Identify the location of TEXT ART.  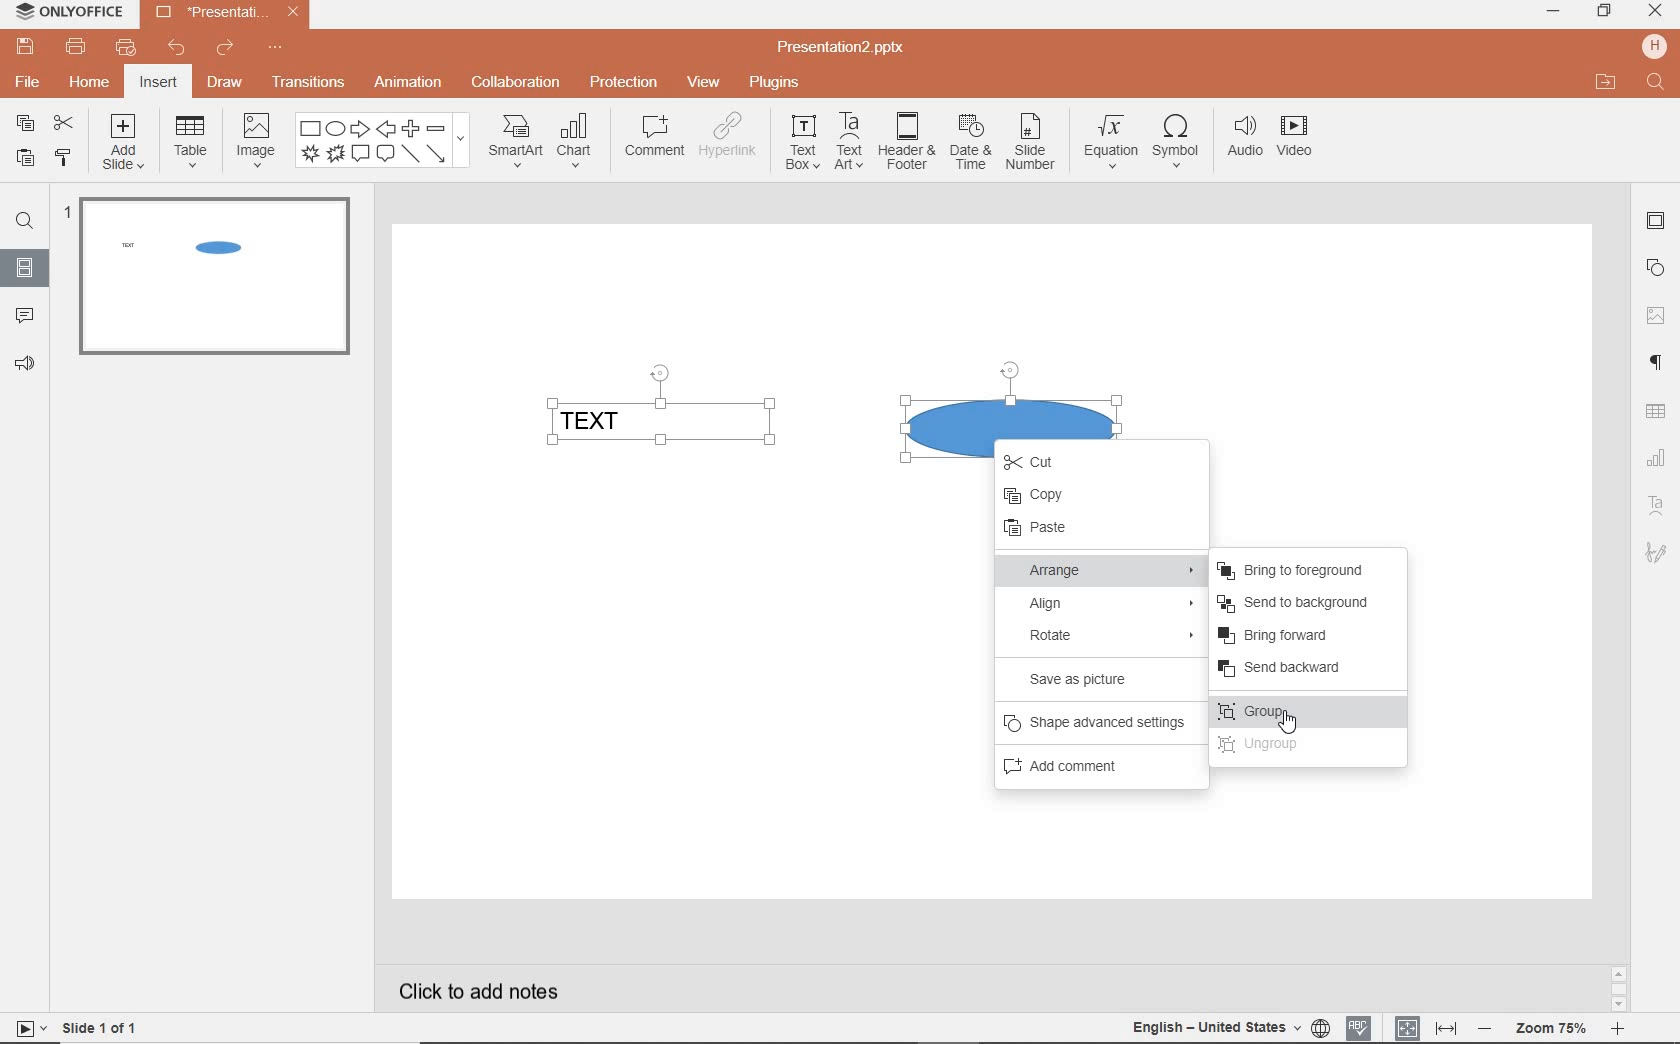
(1656, 507).